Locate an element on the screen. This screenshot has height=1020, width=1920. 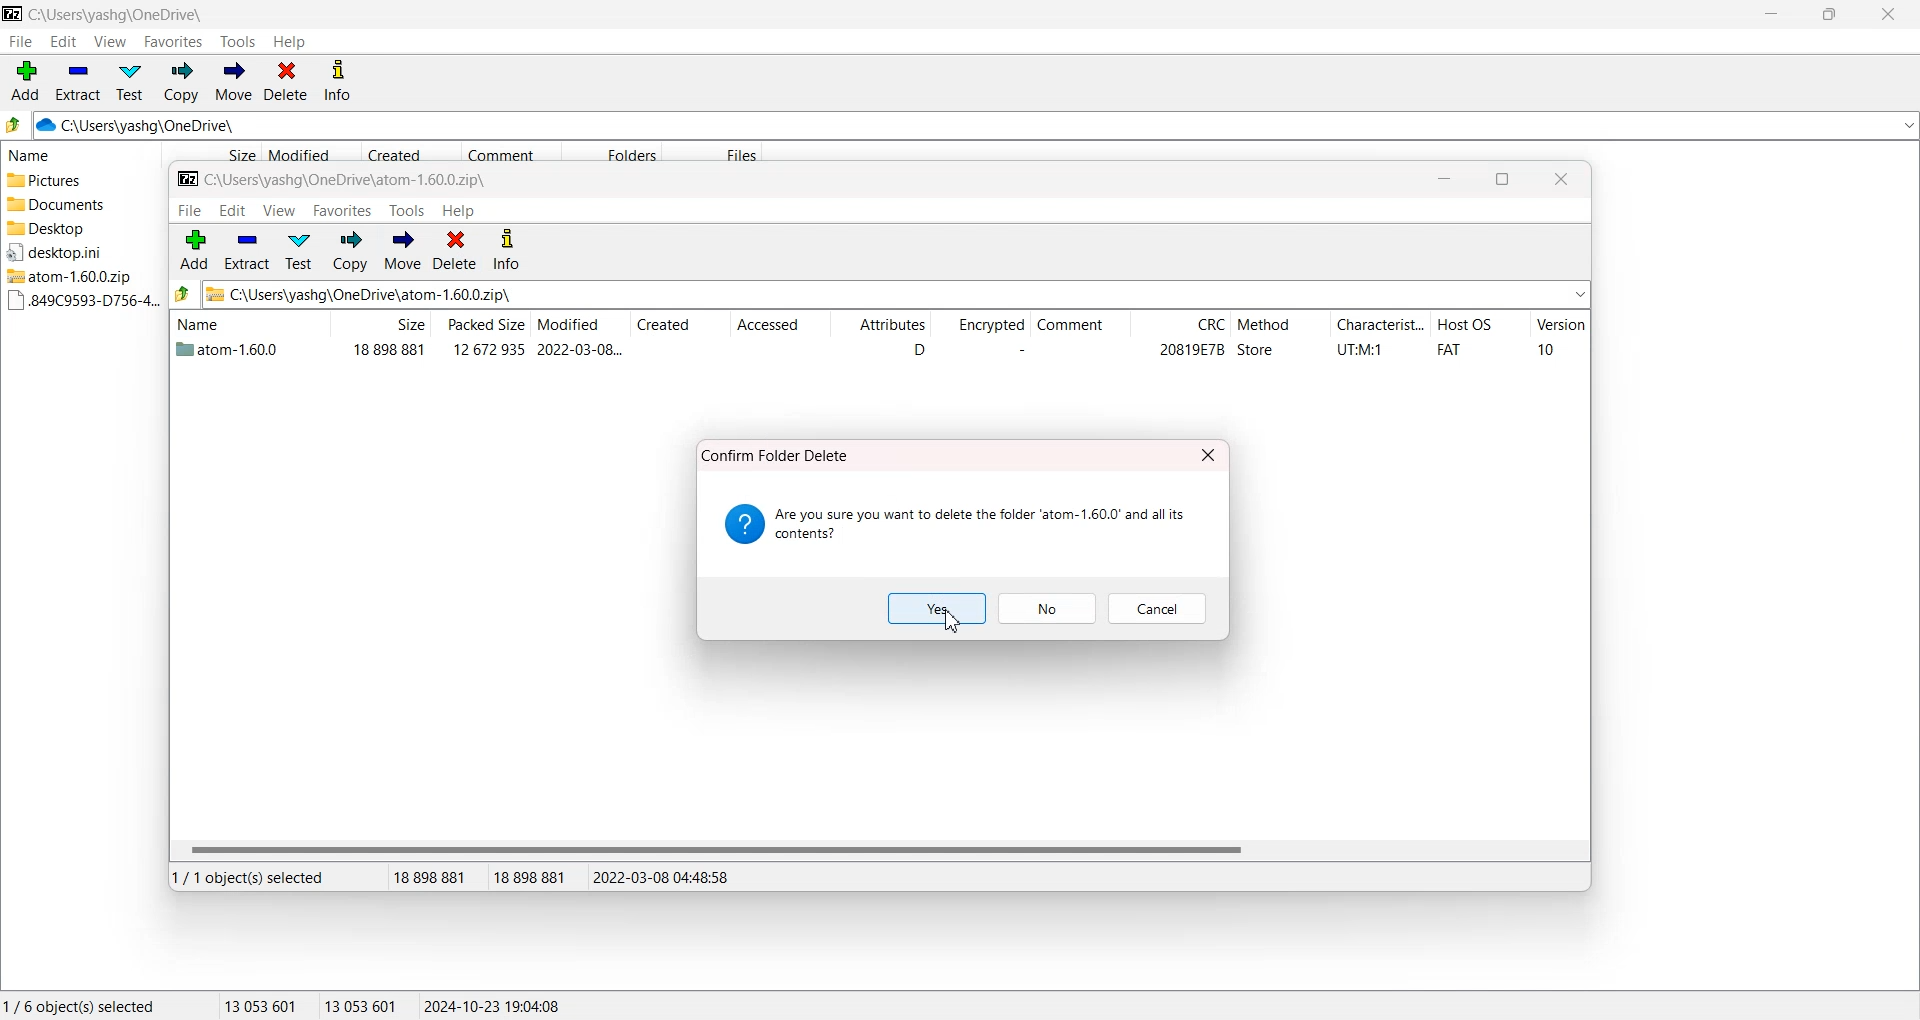
Pictures file is located at coordinates (77, 181).